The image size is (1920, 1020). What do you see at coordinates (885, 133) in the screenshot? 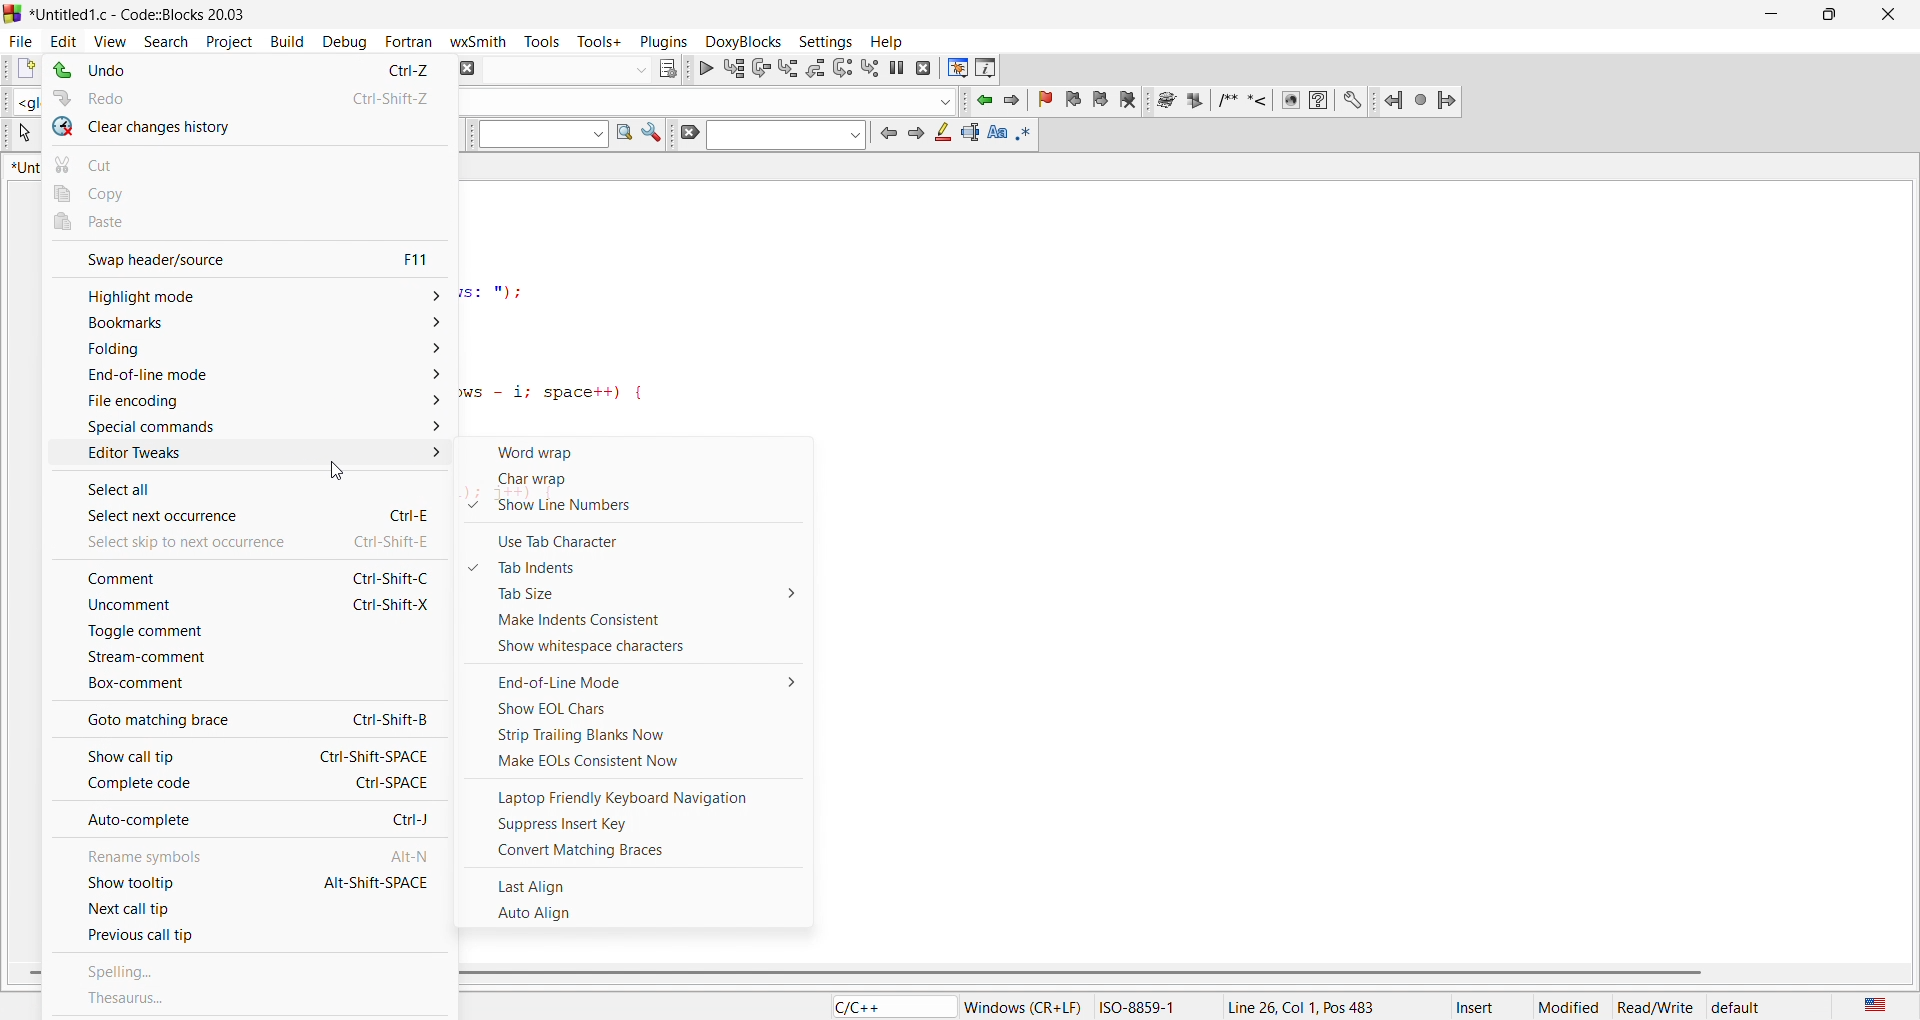
I see `icon` at bounding box center [885, 133].